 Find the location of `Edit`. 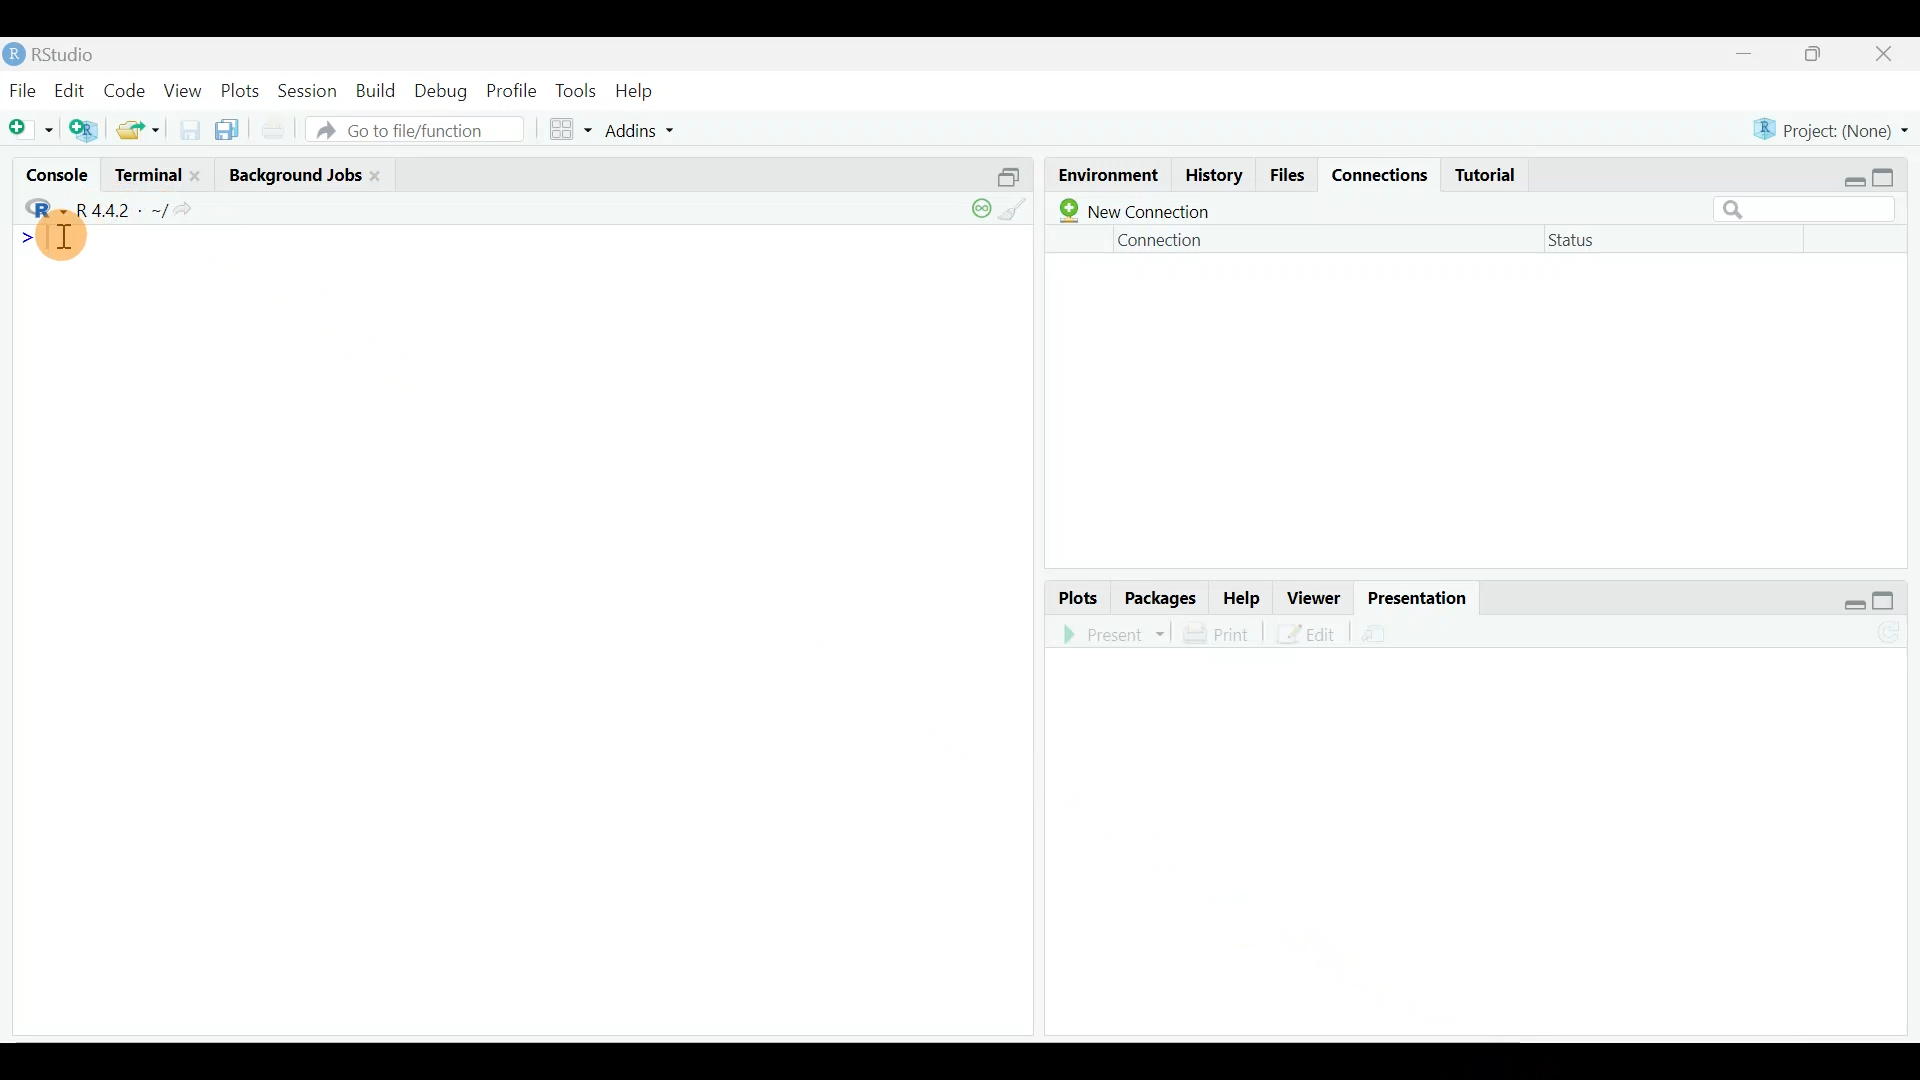

Edit is located at coordinates (73, 89).